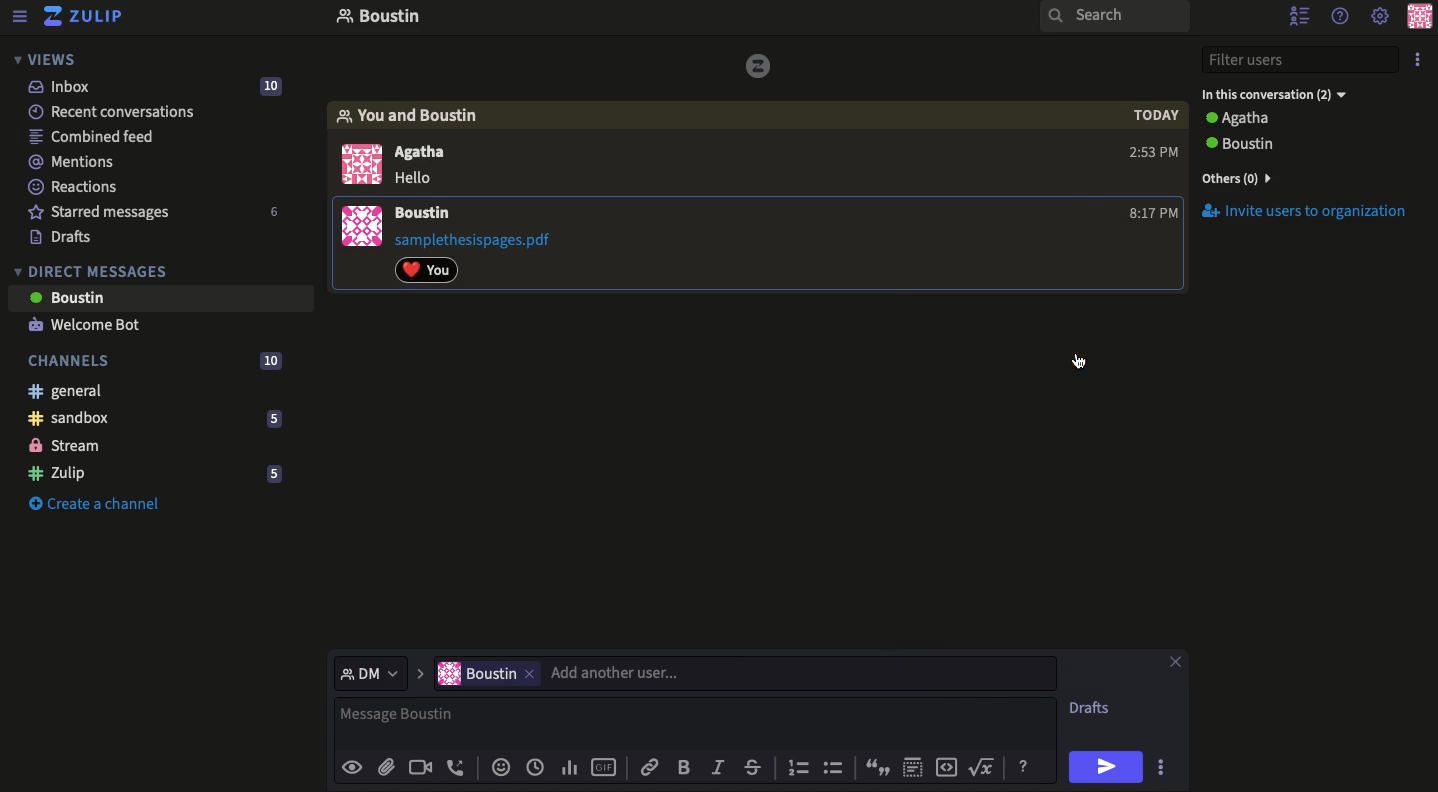 The width and height of the screenshot is (1438, 792). I want to click on Mentions, so click(72, 161).